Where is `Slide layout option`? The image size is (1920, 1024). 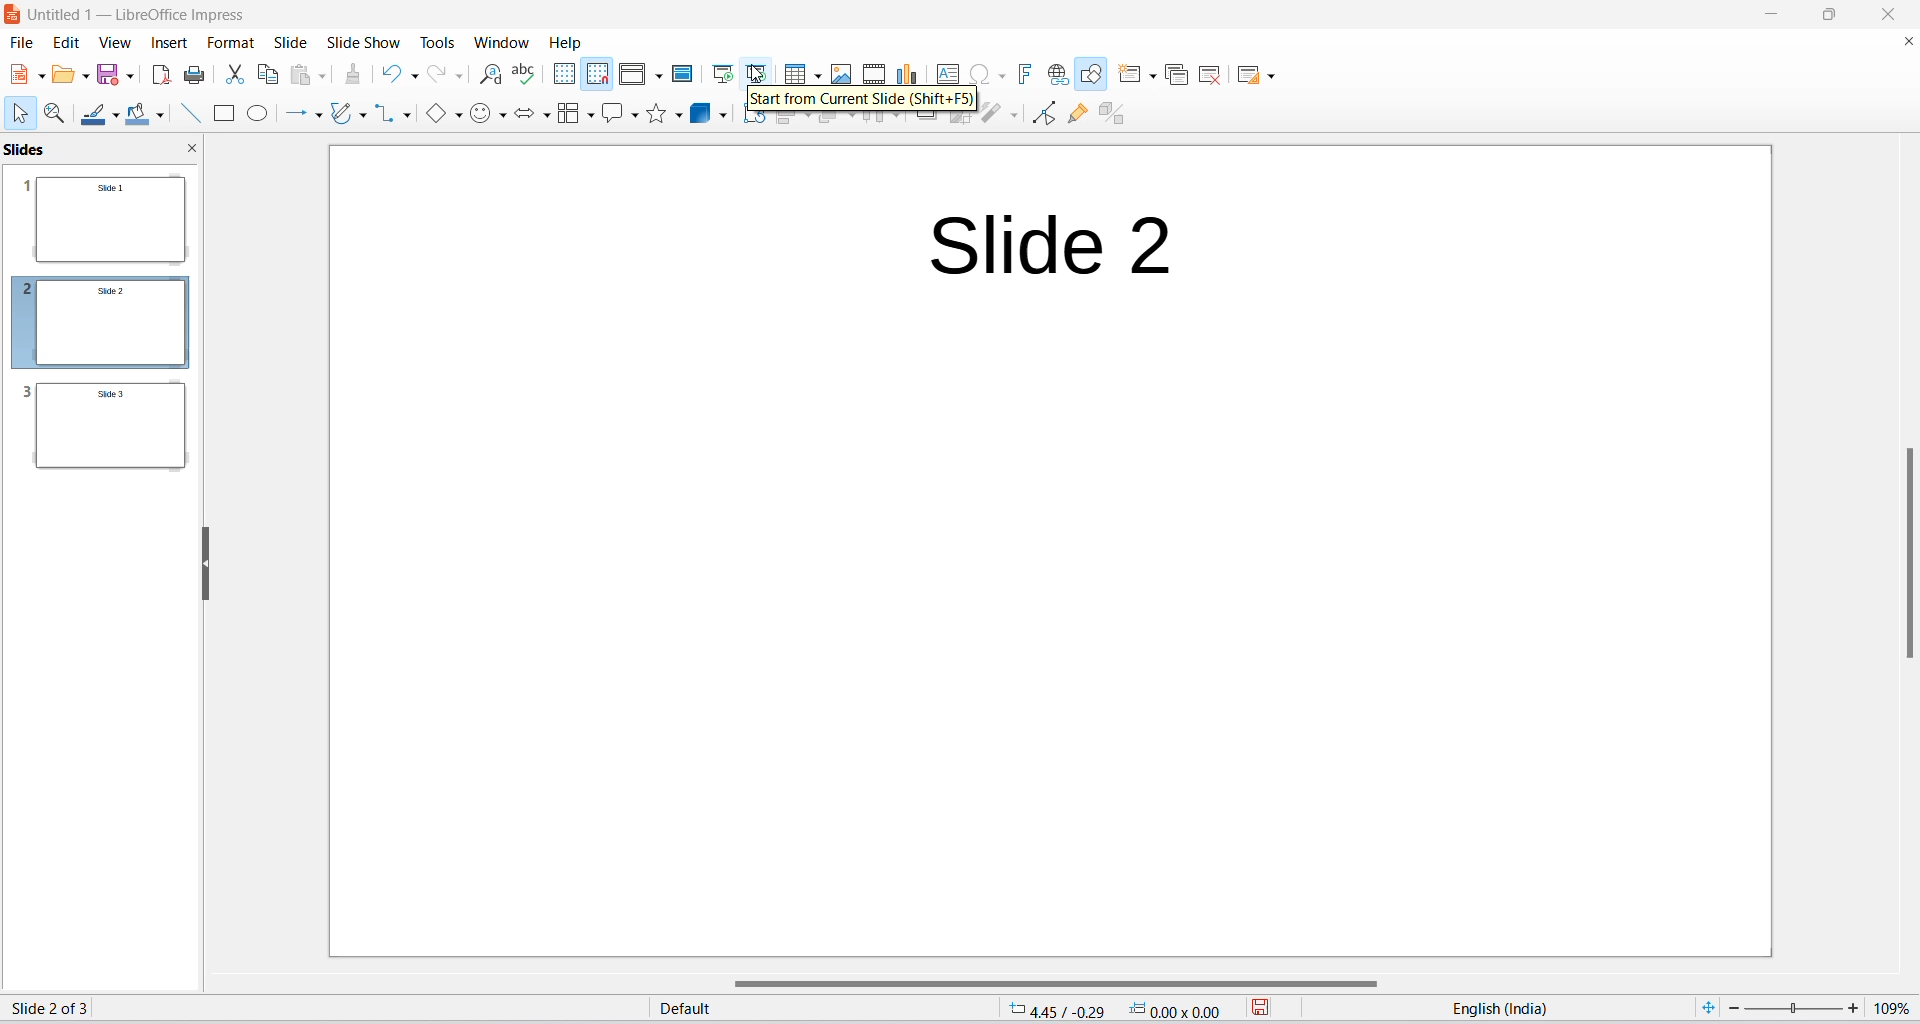
Slide layout option is located at coordinates (1273, 75).